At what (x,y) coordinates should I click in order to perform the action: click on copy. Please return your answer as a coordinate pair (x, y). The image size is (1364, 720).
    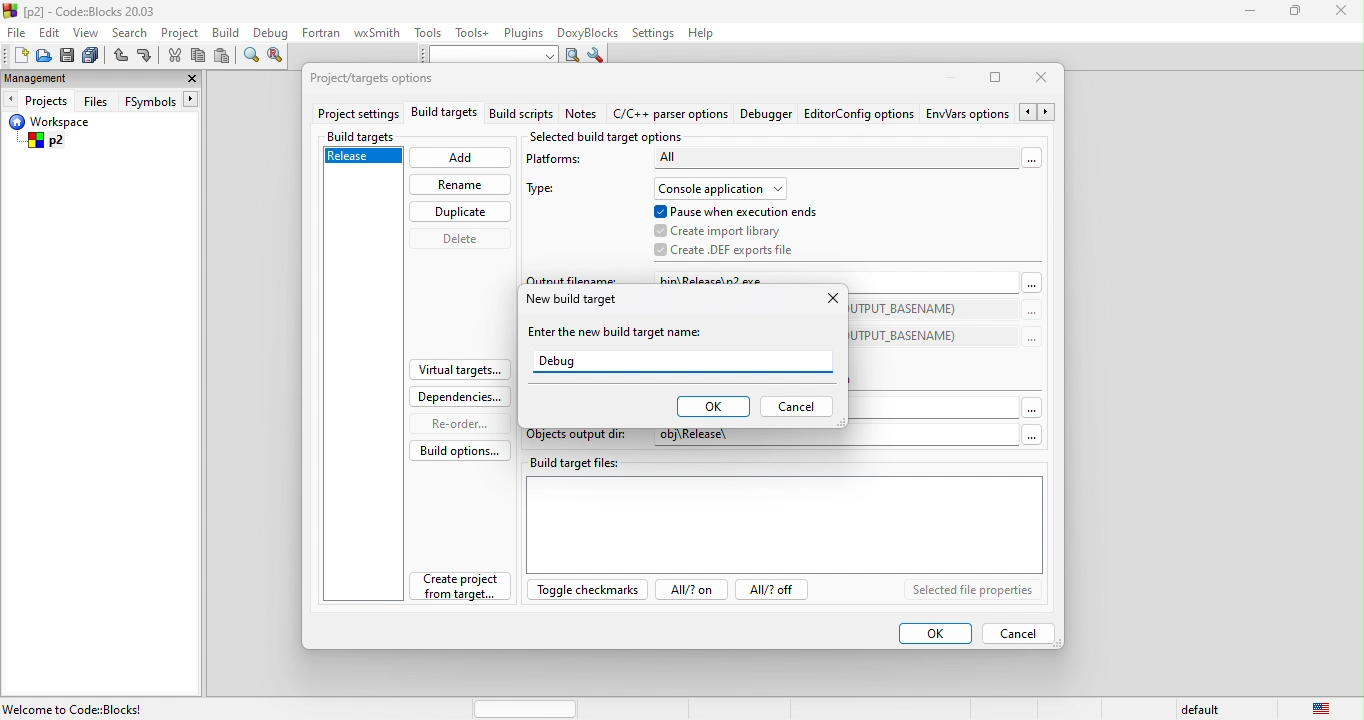
    Looking at the image, I should click on (200, 58).